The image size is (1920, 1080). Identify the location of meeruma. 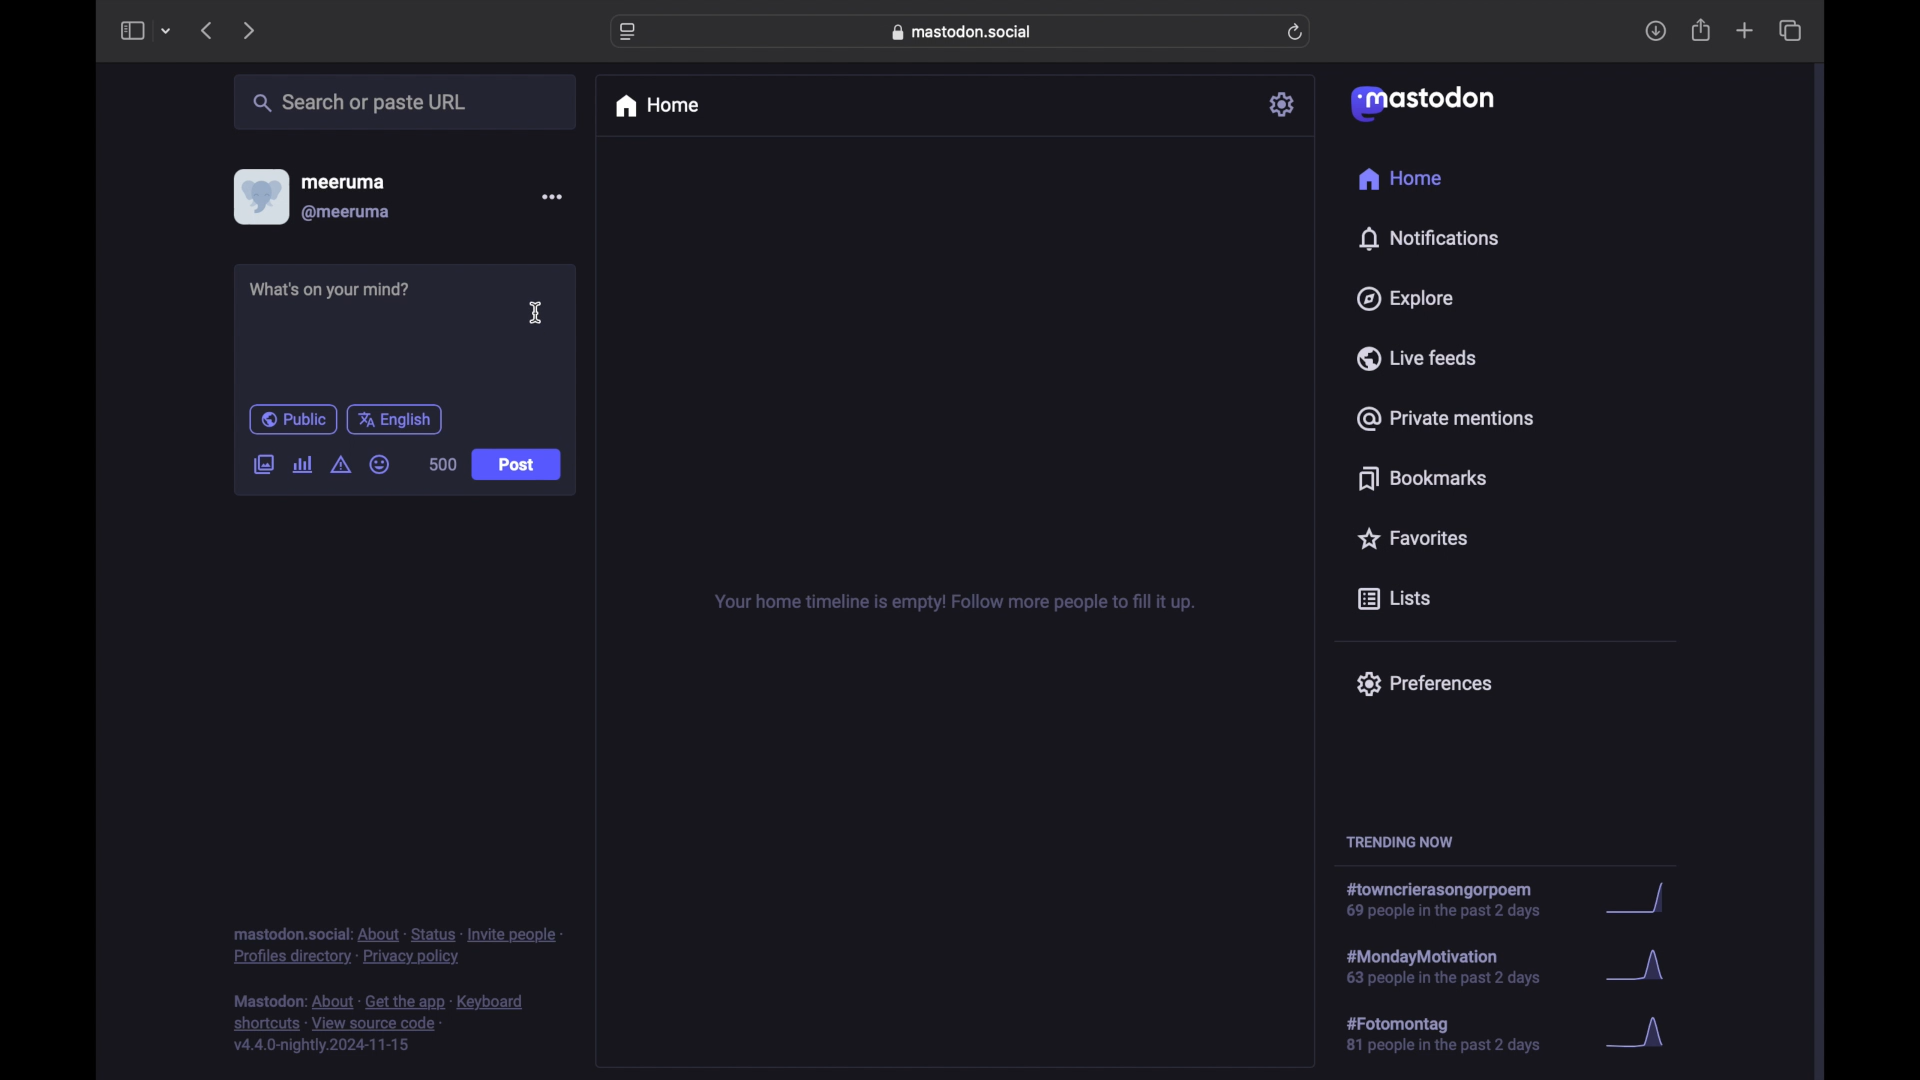
(343, 181).